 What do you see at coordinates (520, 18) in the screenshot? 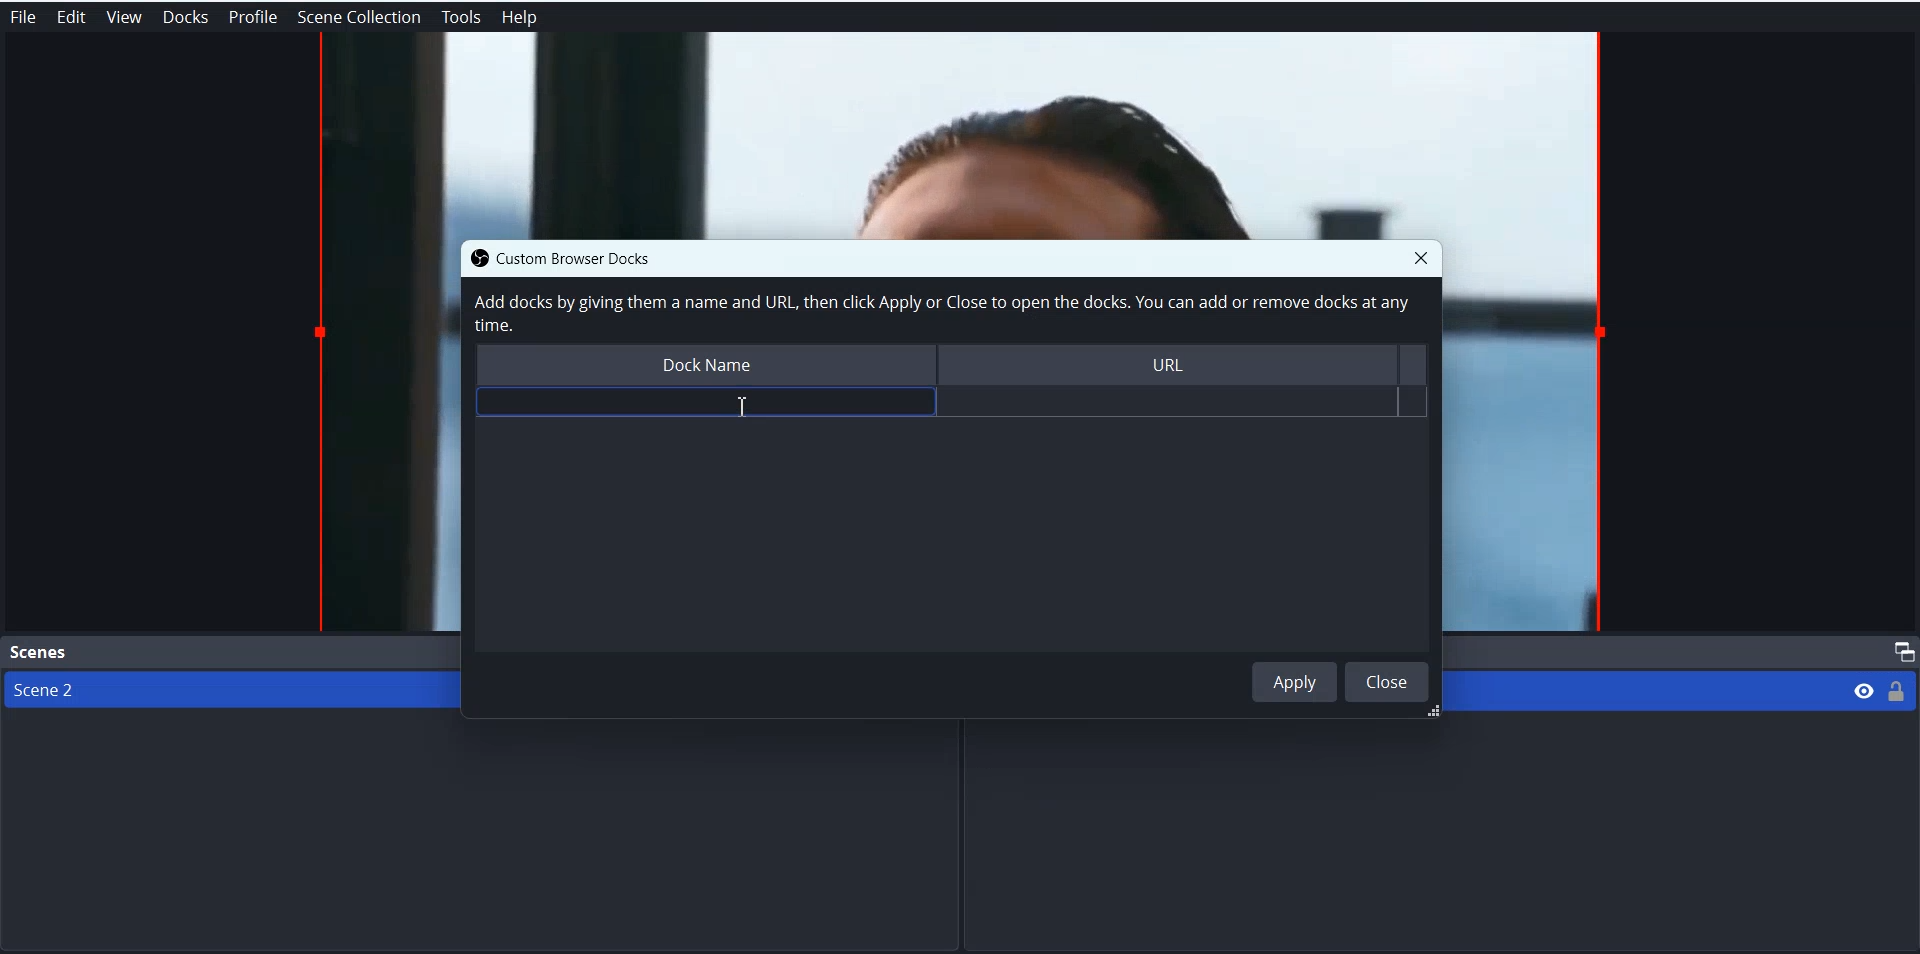
I see `Help` at bounding box center [520, 18].